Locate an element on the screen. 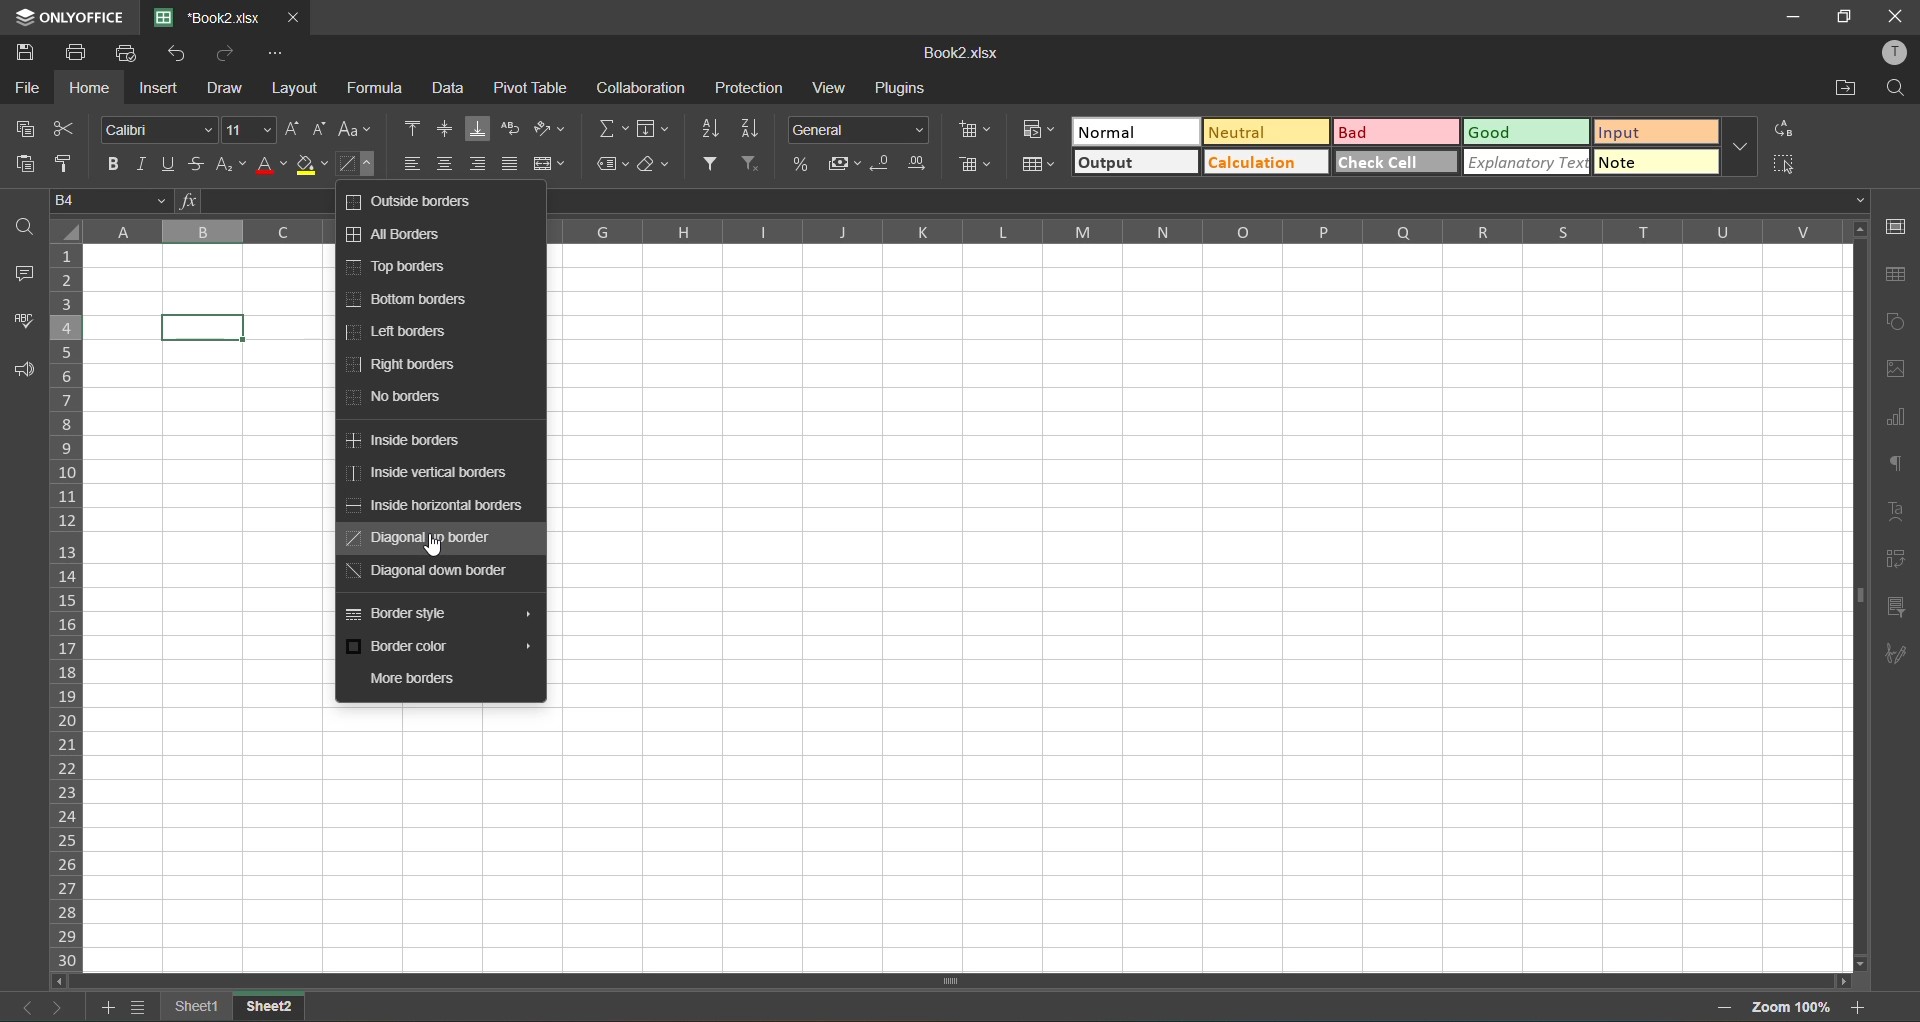 This screenshot has width=1920, height=1022. CLOSE is located at coordinates (1893, 18).